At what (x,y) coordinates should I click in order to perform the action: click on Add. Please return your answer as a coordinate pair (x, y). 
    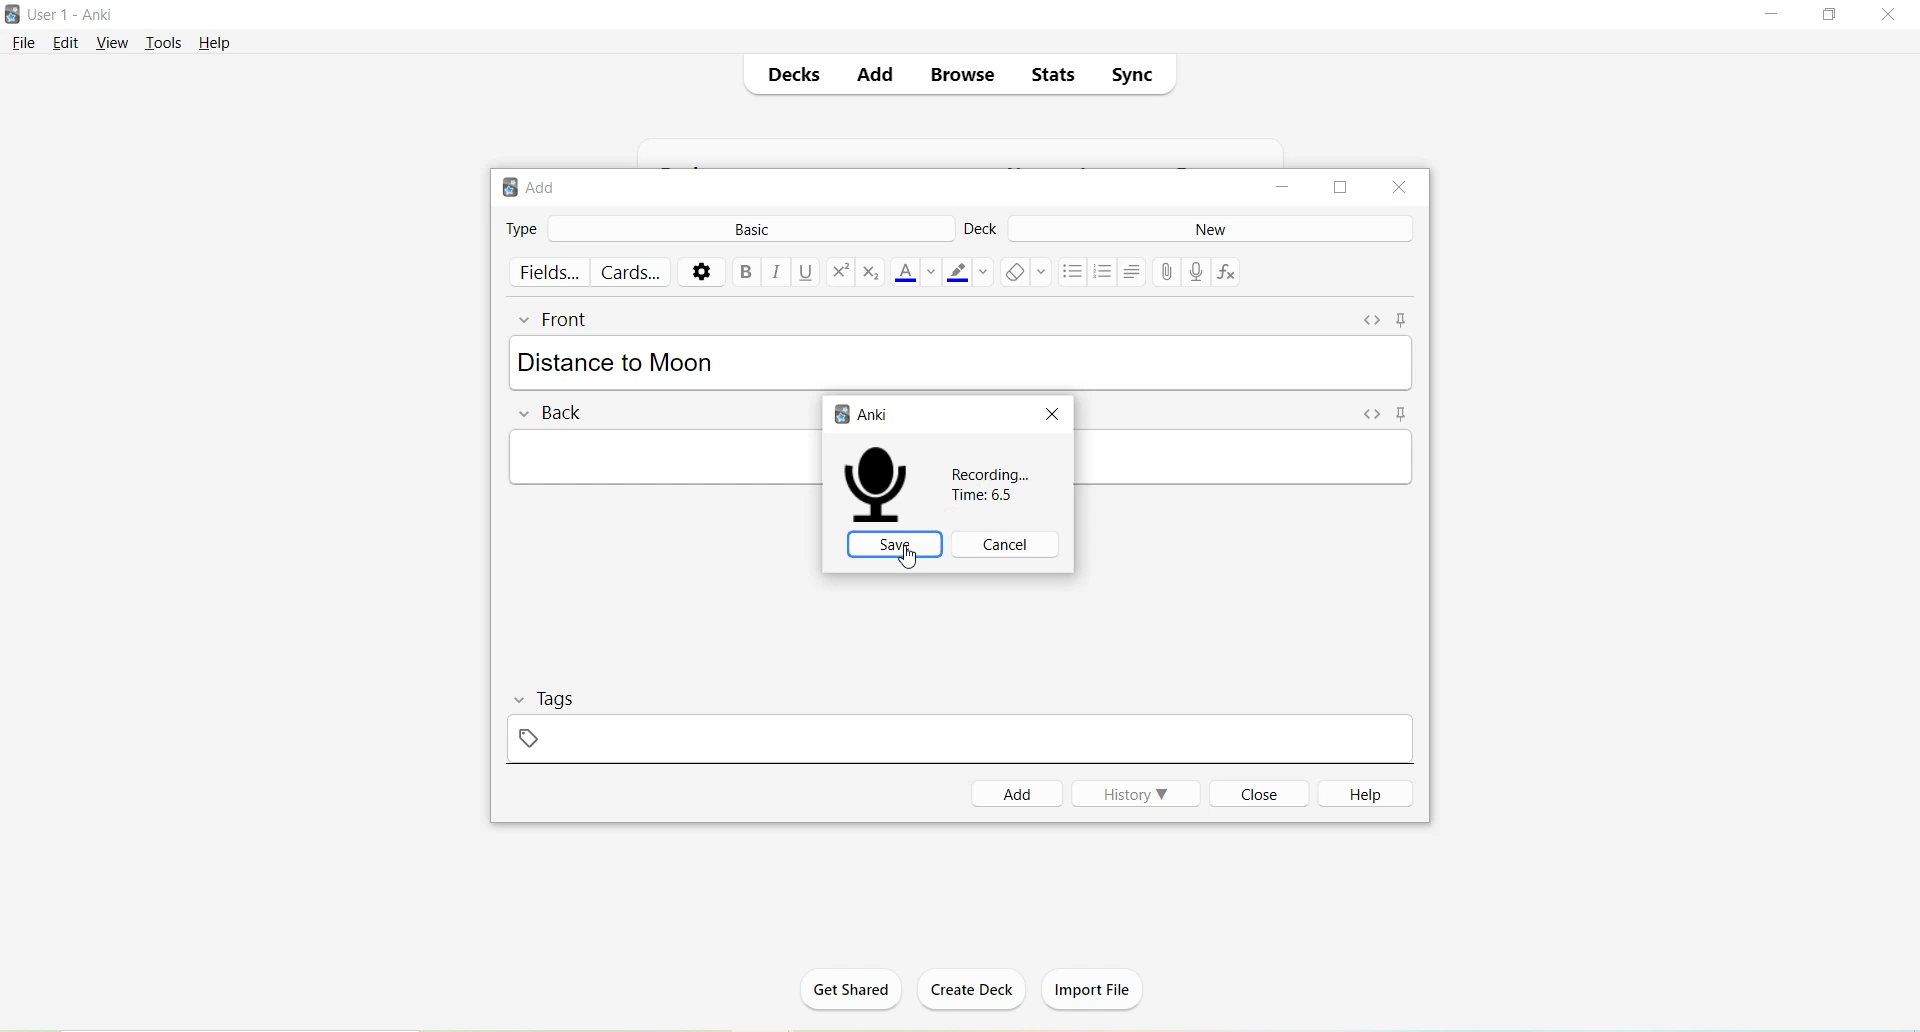
    Looking at the image, I should click on (1018, 794).